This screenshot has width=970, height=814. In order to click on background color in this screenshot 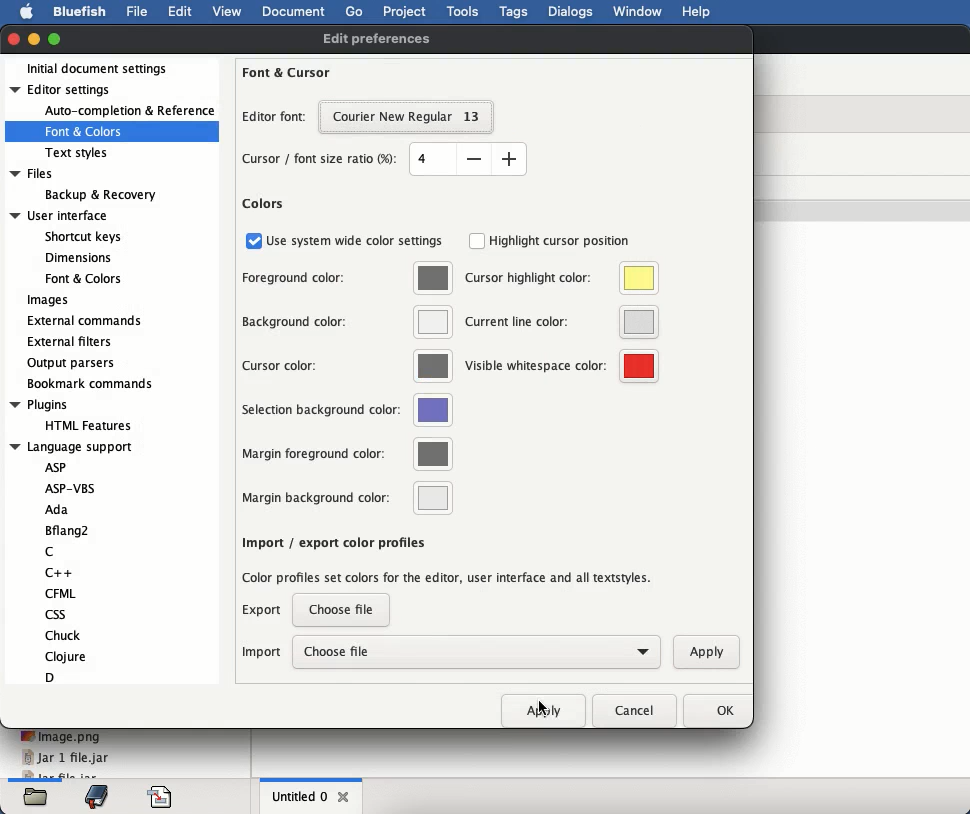, I will do `click(346, 322)`.